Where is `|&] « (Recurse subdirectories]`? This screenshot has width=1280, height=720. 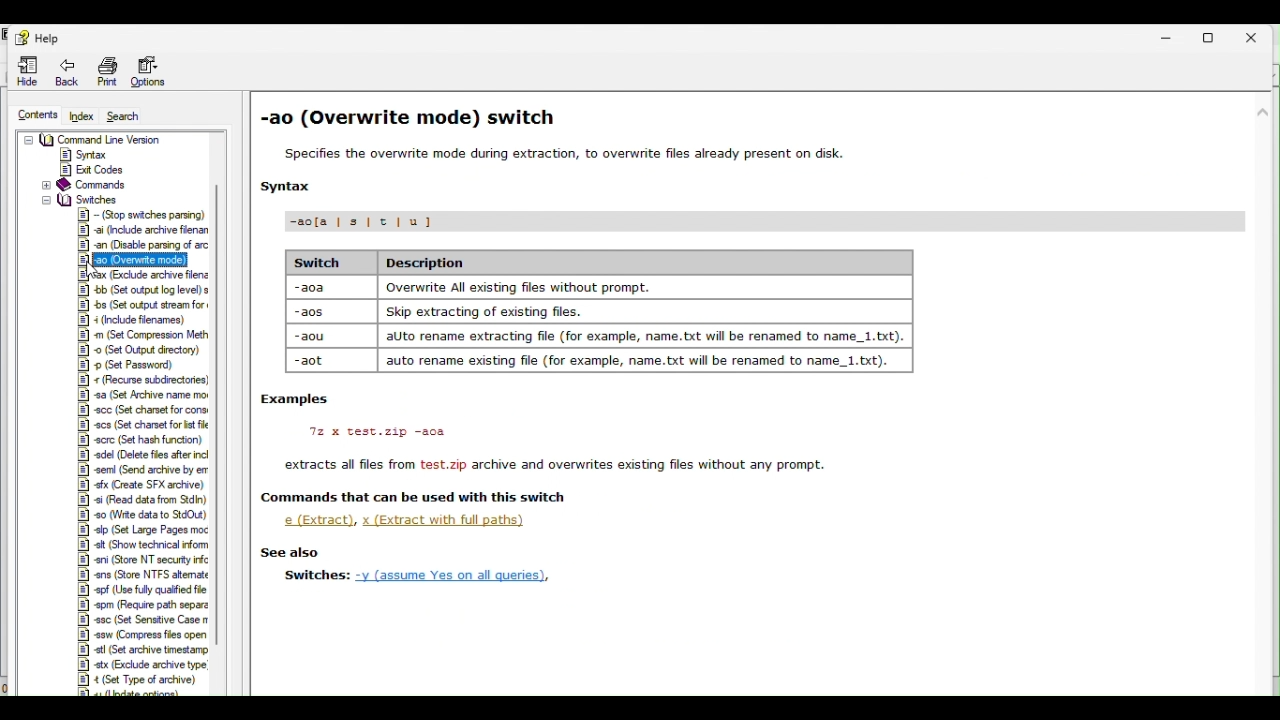
|&] « (Recurse subdirectories] is located at coordinates (142, 380).